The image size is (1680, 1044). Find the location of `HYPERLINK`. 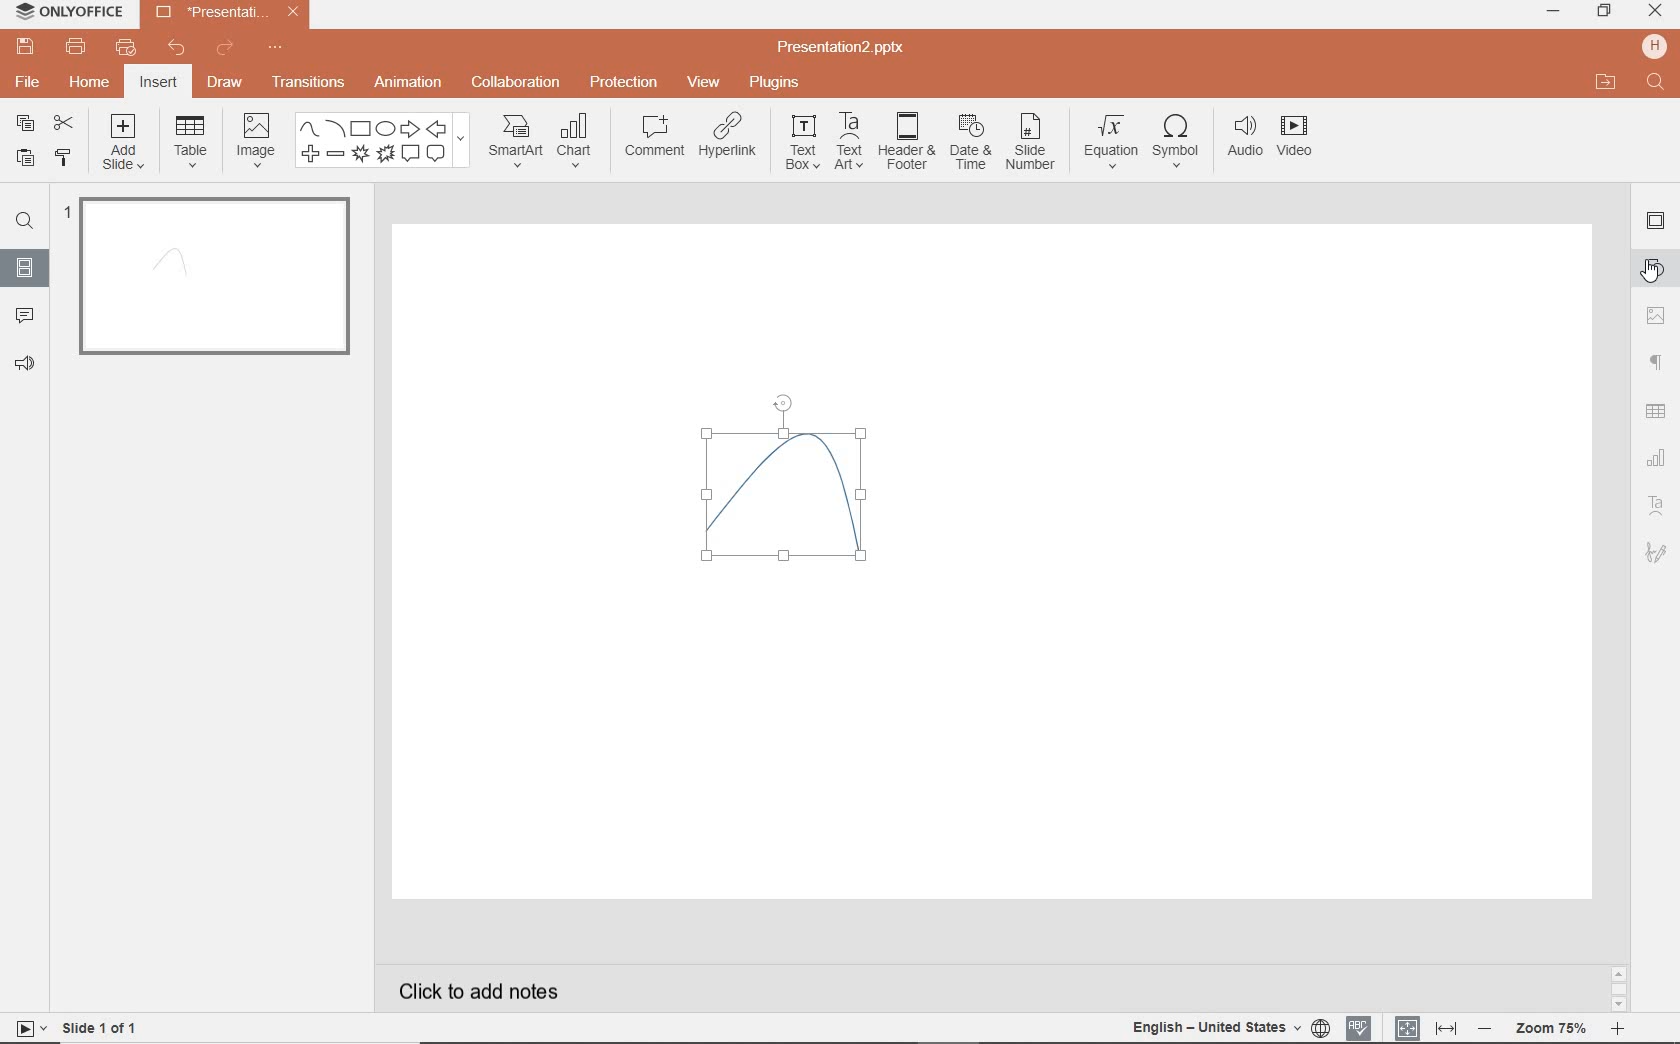

HYPERLINK is located at coordinates (731, 140).